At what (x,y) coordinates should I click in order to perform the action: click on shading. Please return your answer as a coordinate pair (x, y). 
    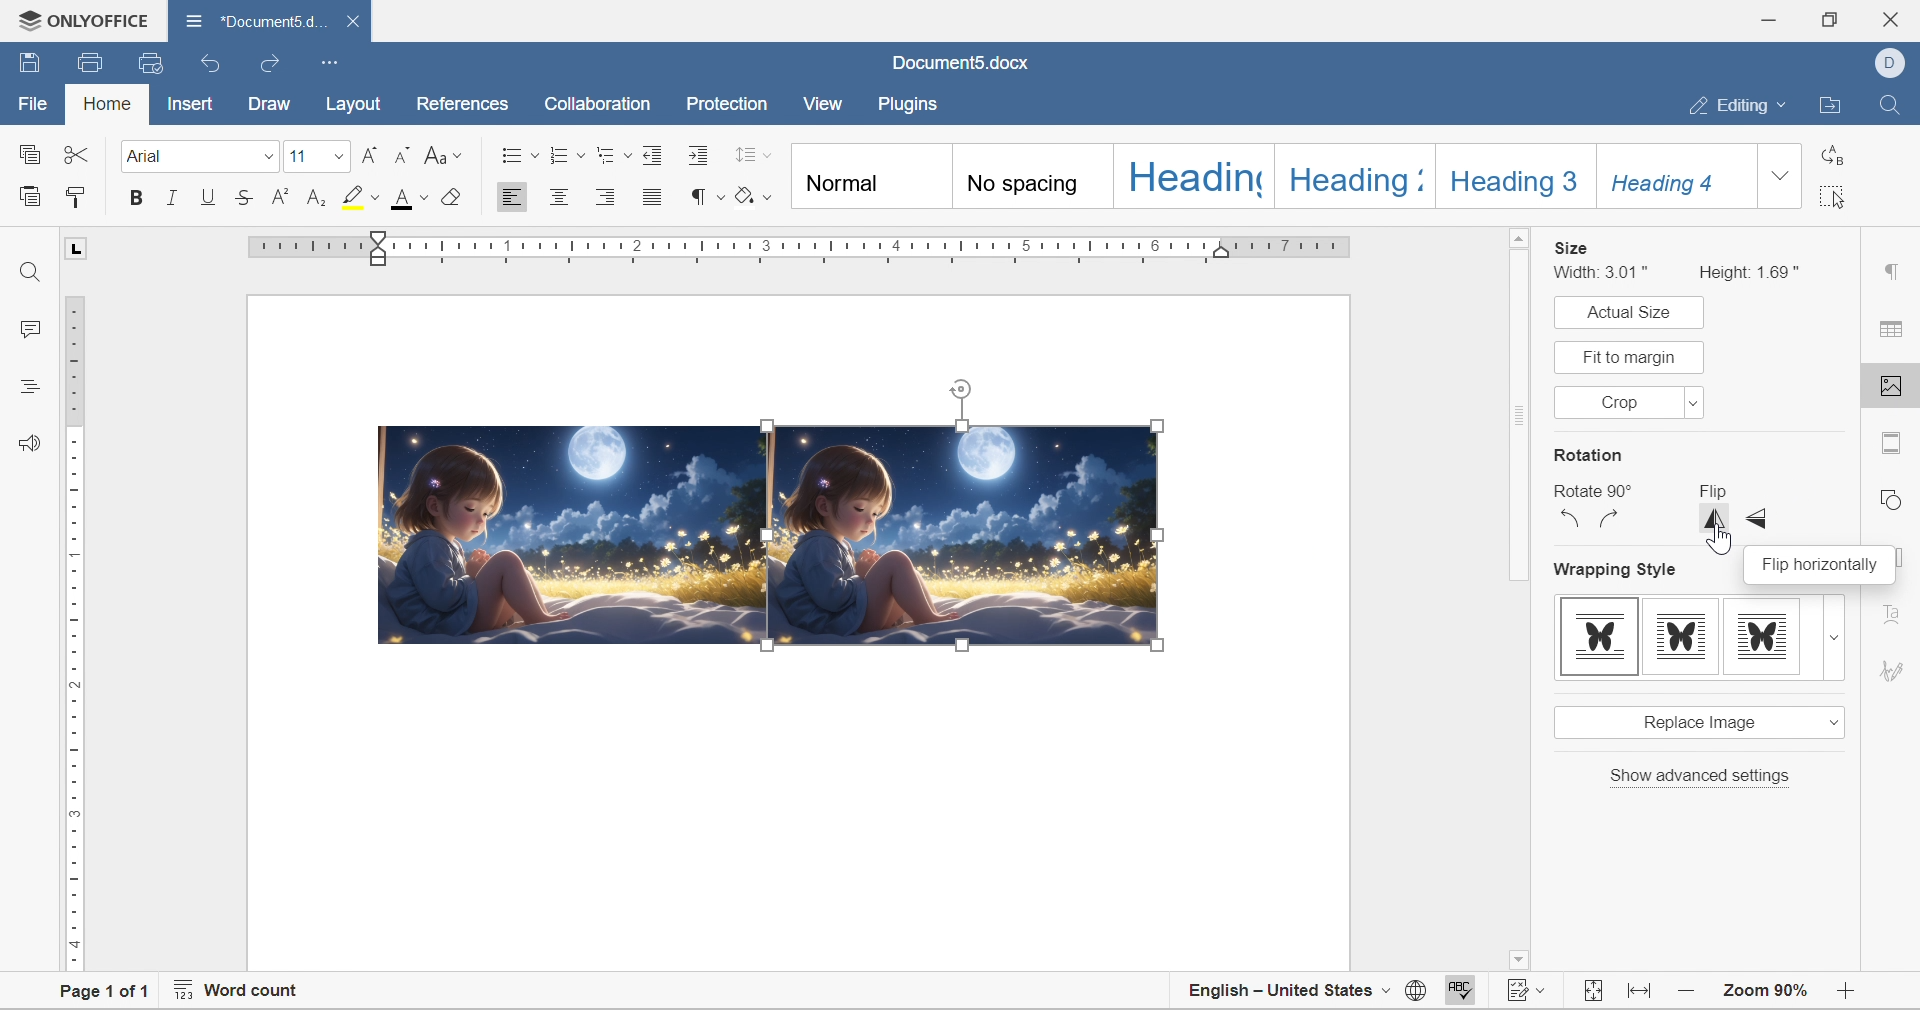
    Looking at the image, I should click on (754, 193).